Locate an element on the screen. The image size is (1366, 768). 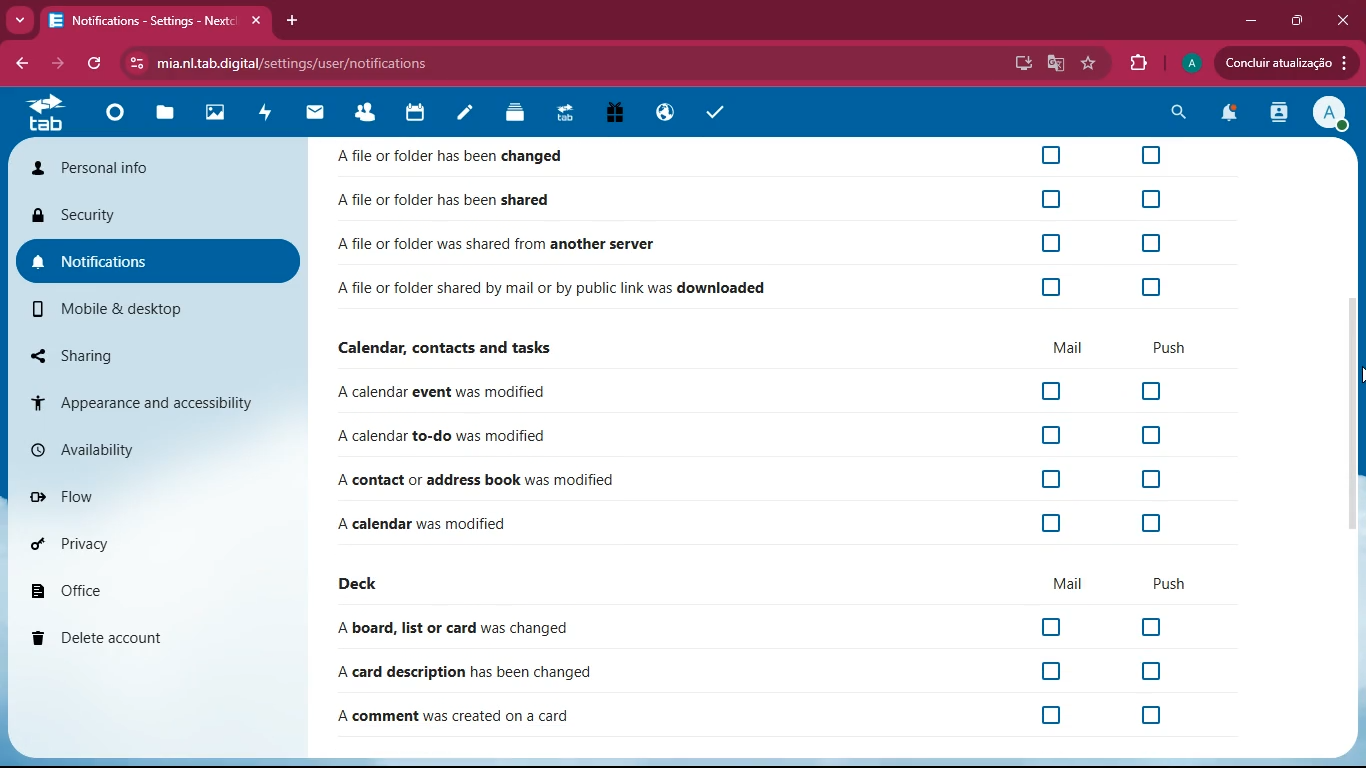
Notifications - Settings - Nextc is located at coordinates (156, 20).